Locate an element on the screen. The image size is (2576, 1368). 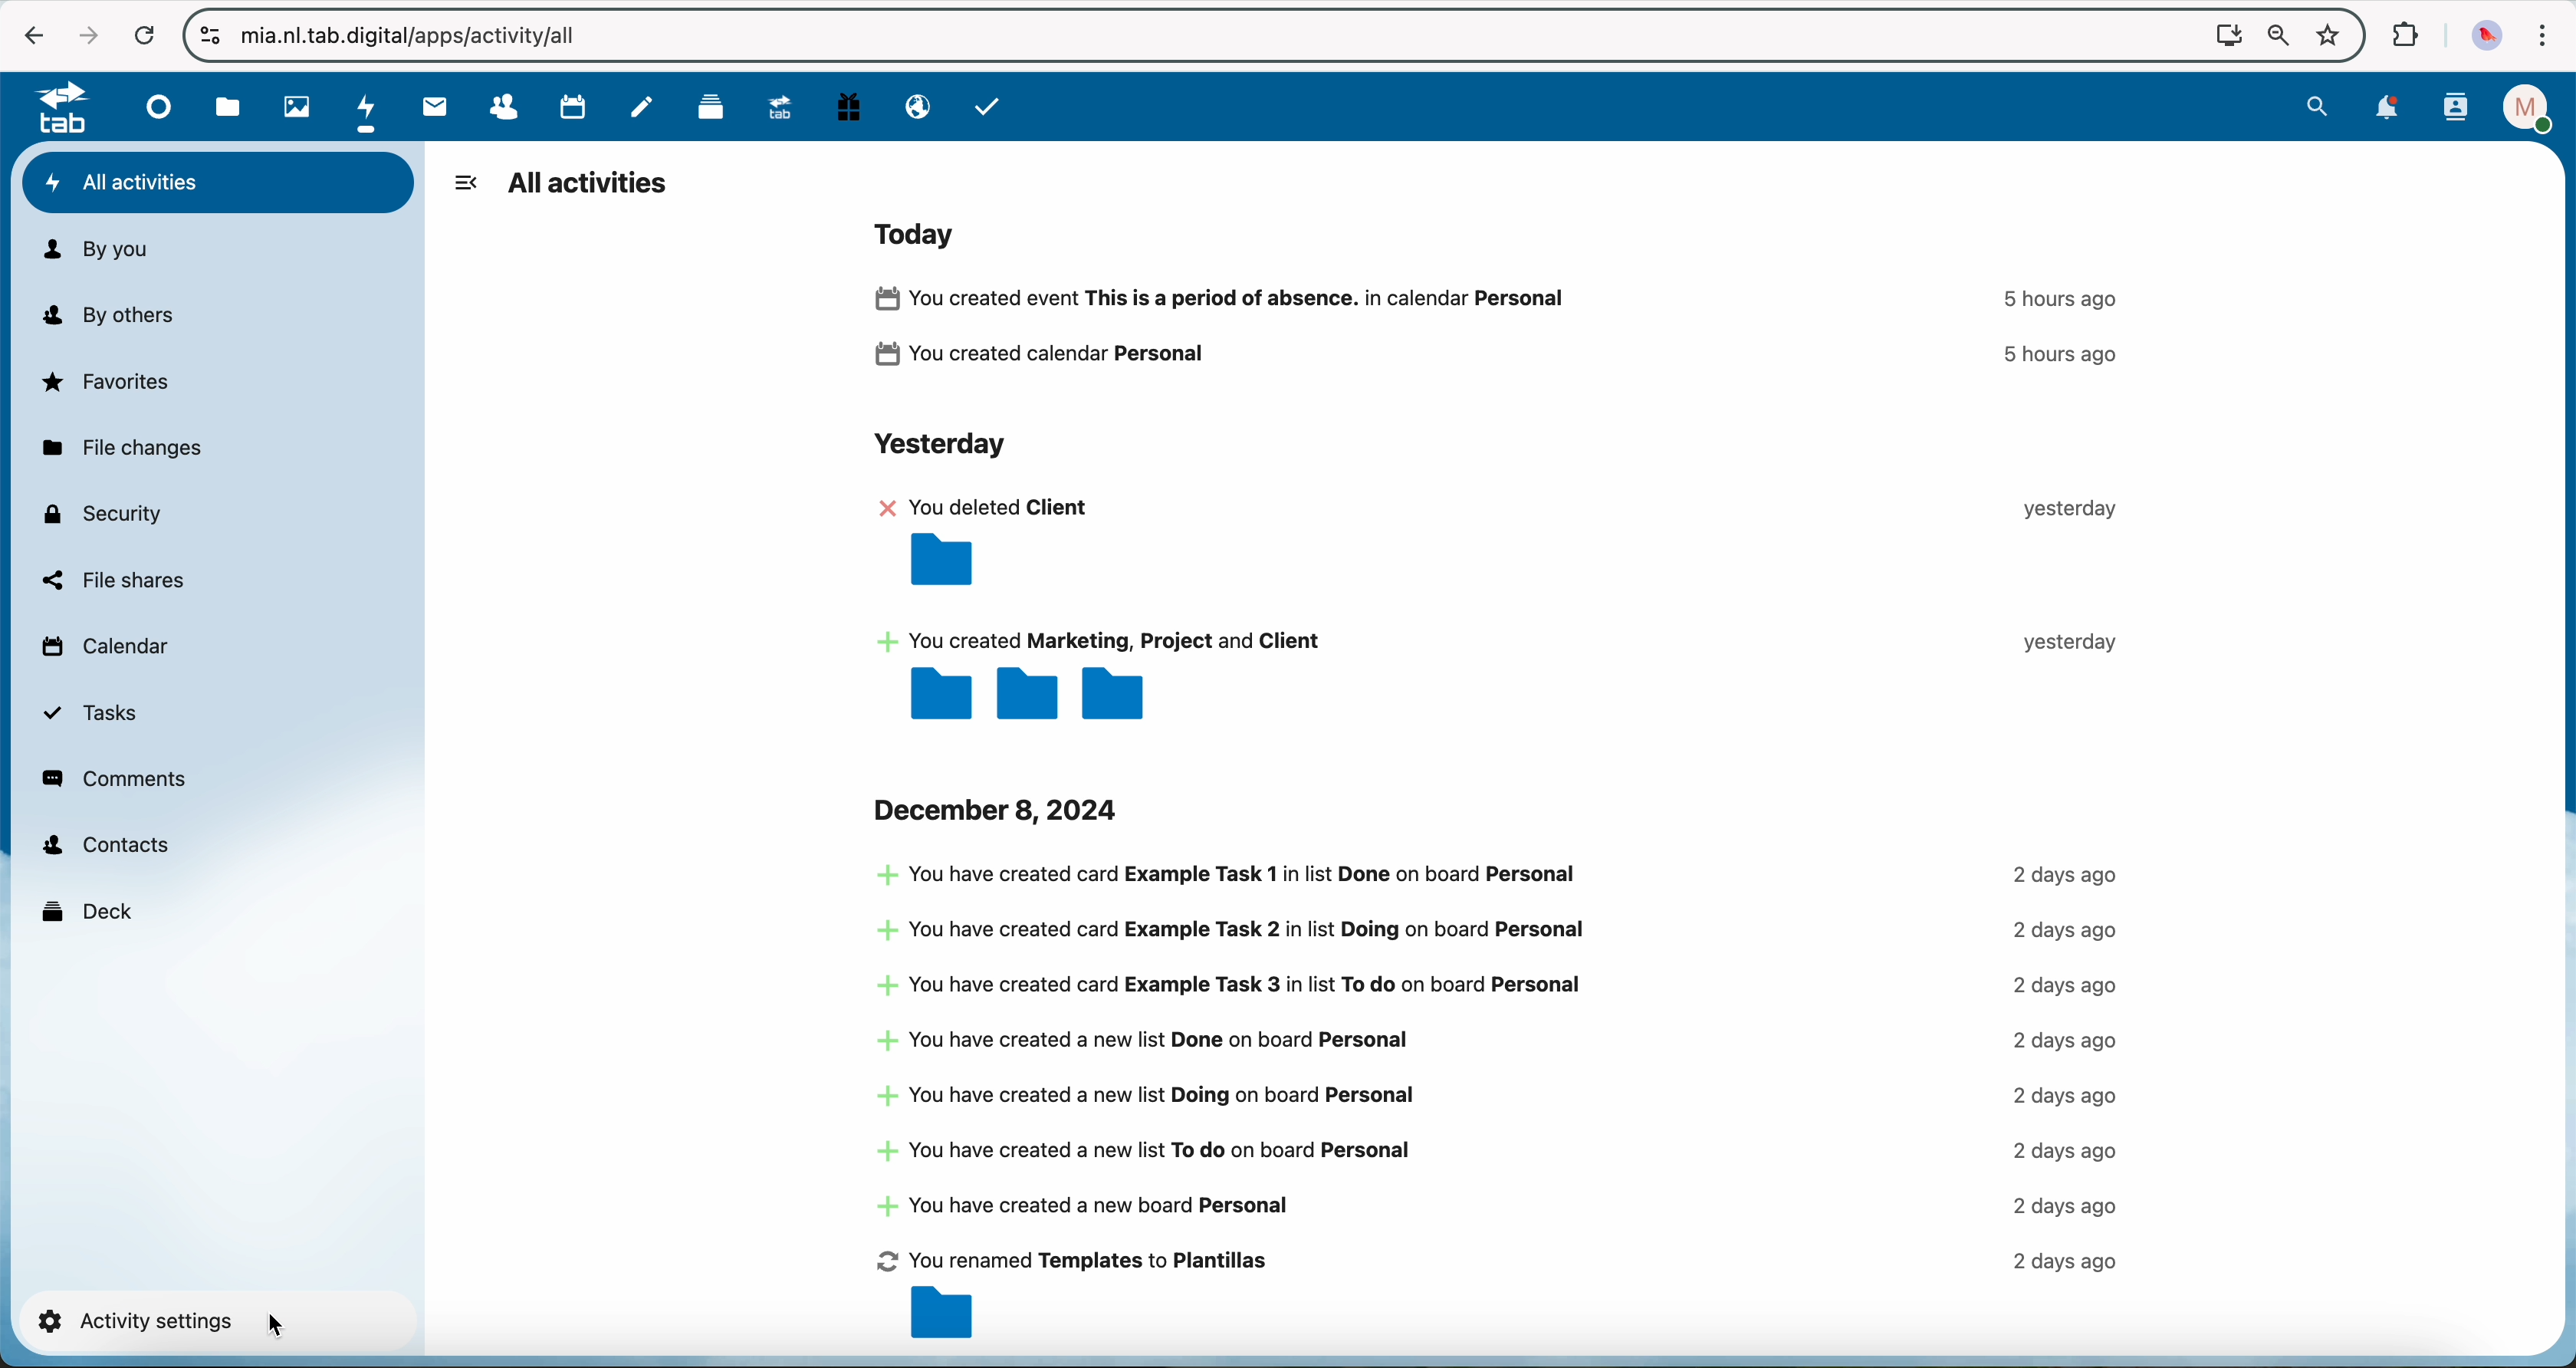
dashboard is located at coordinates (154, 106).